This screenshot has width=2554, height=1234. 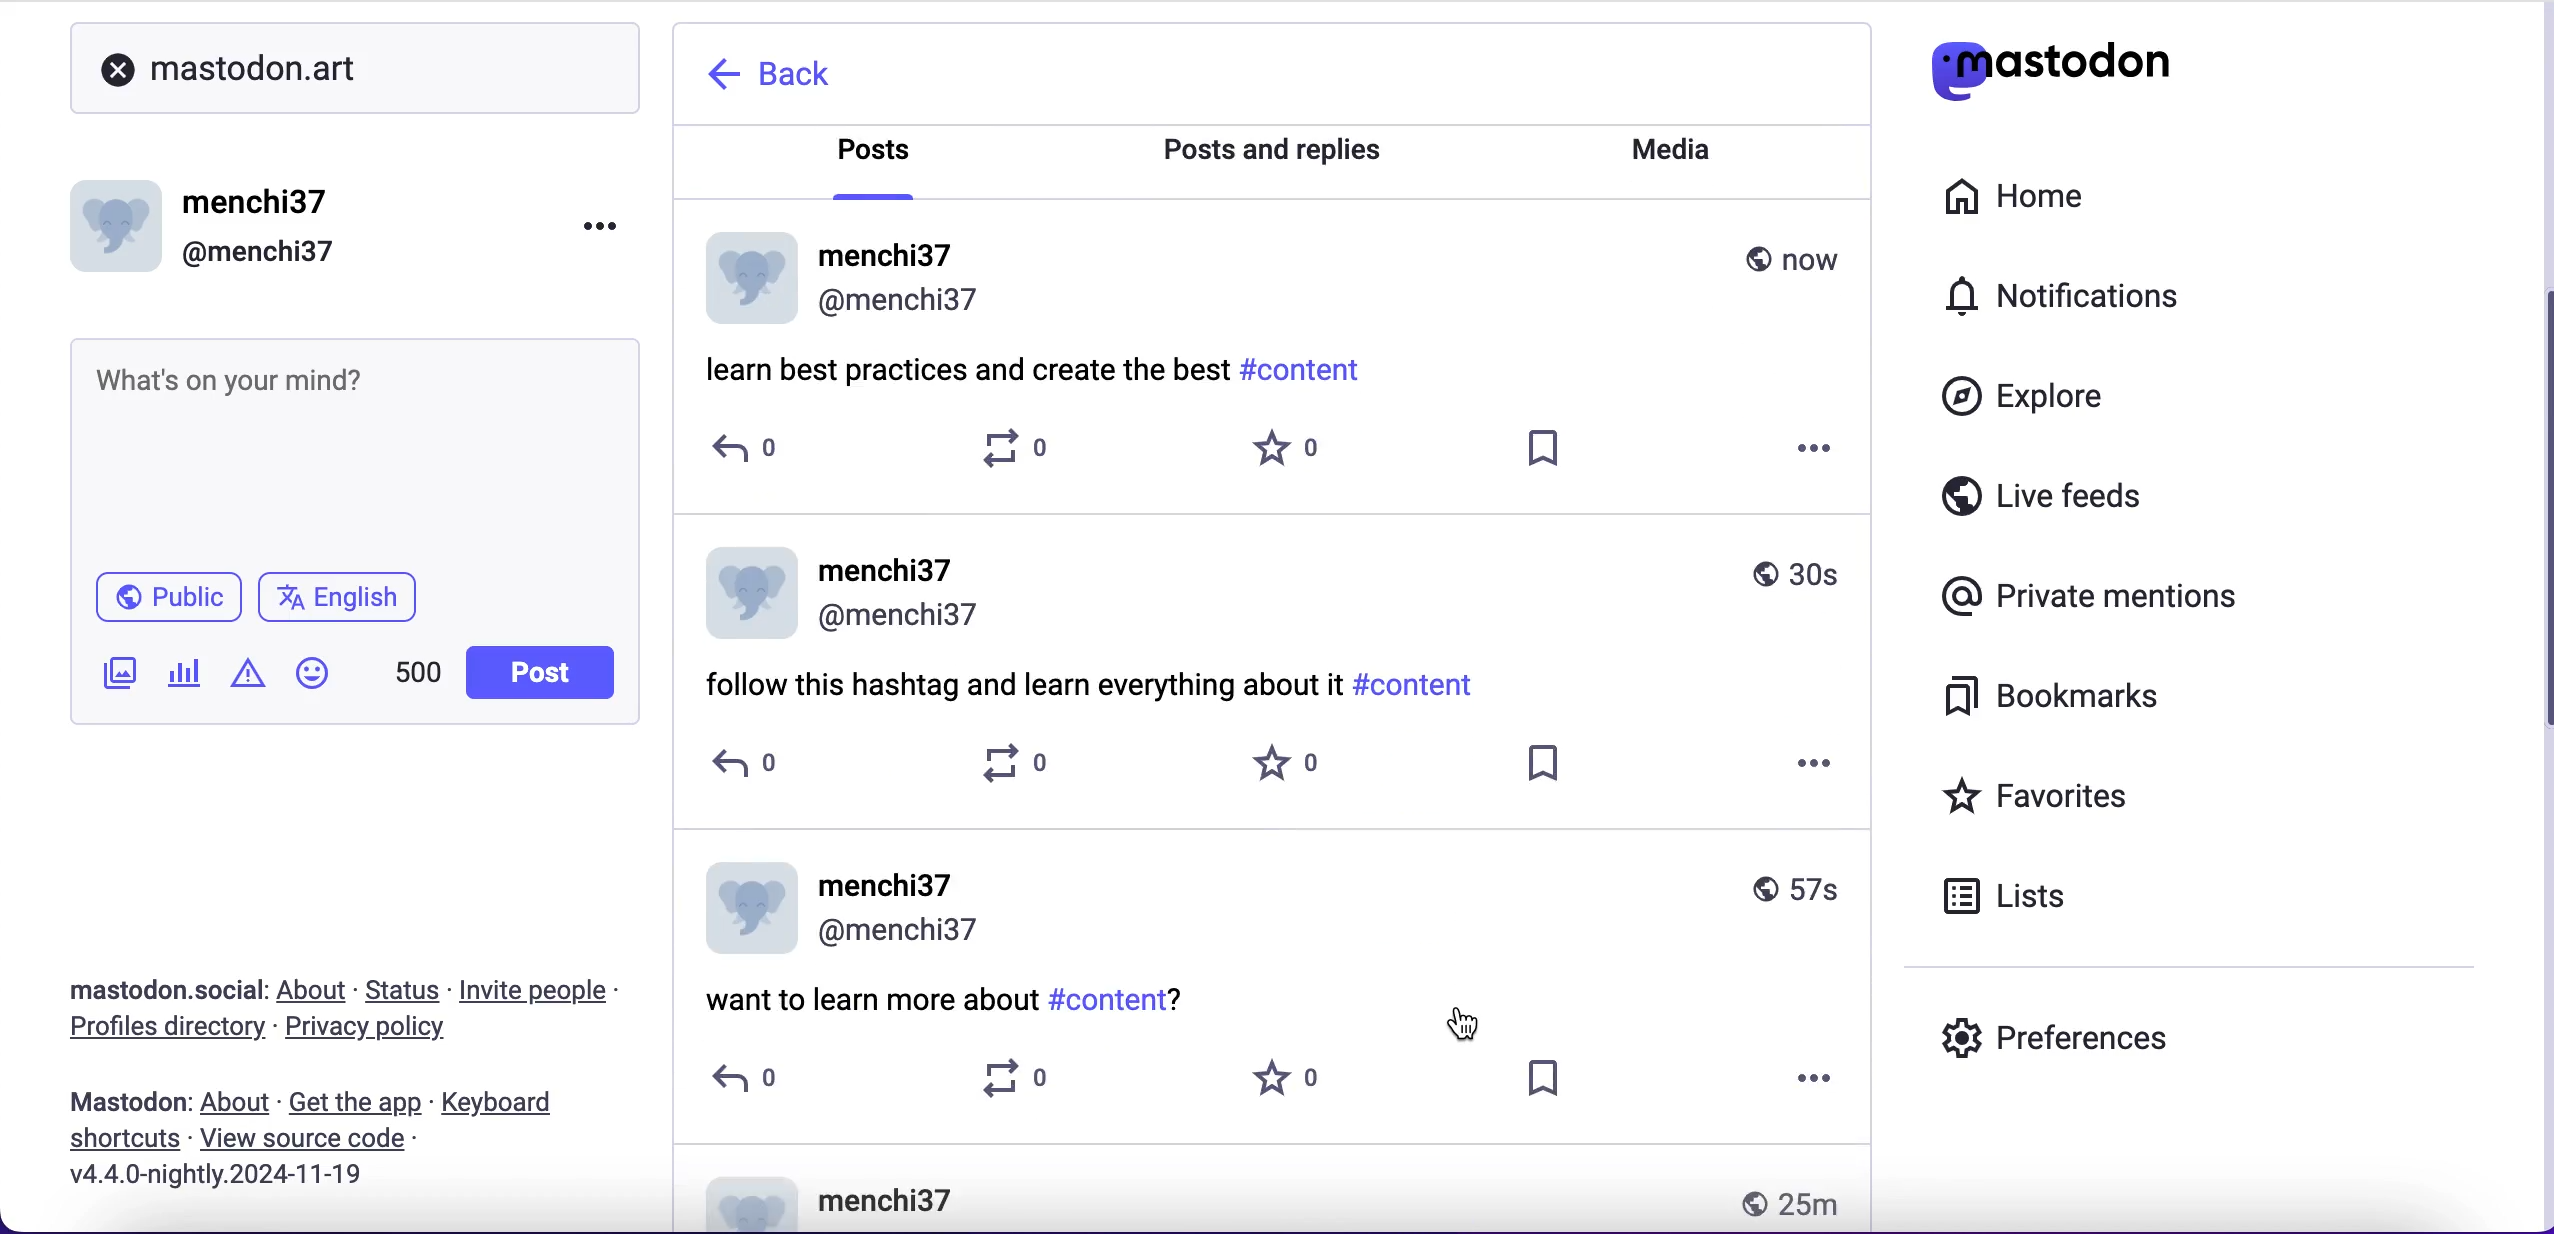 What do you see at coordinates (1122, 1000) in the screenshot?
I see `#content` at bounding box center [1122, 1000].